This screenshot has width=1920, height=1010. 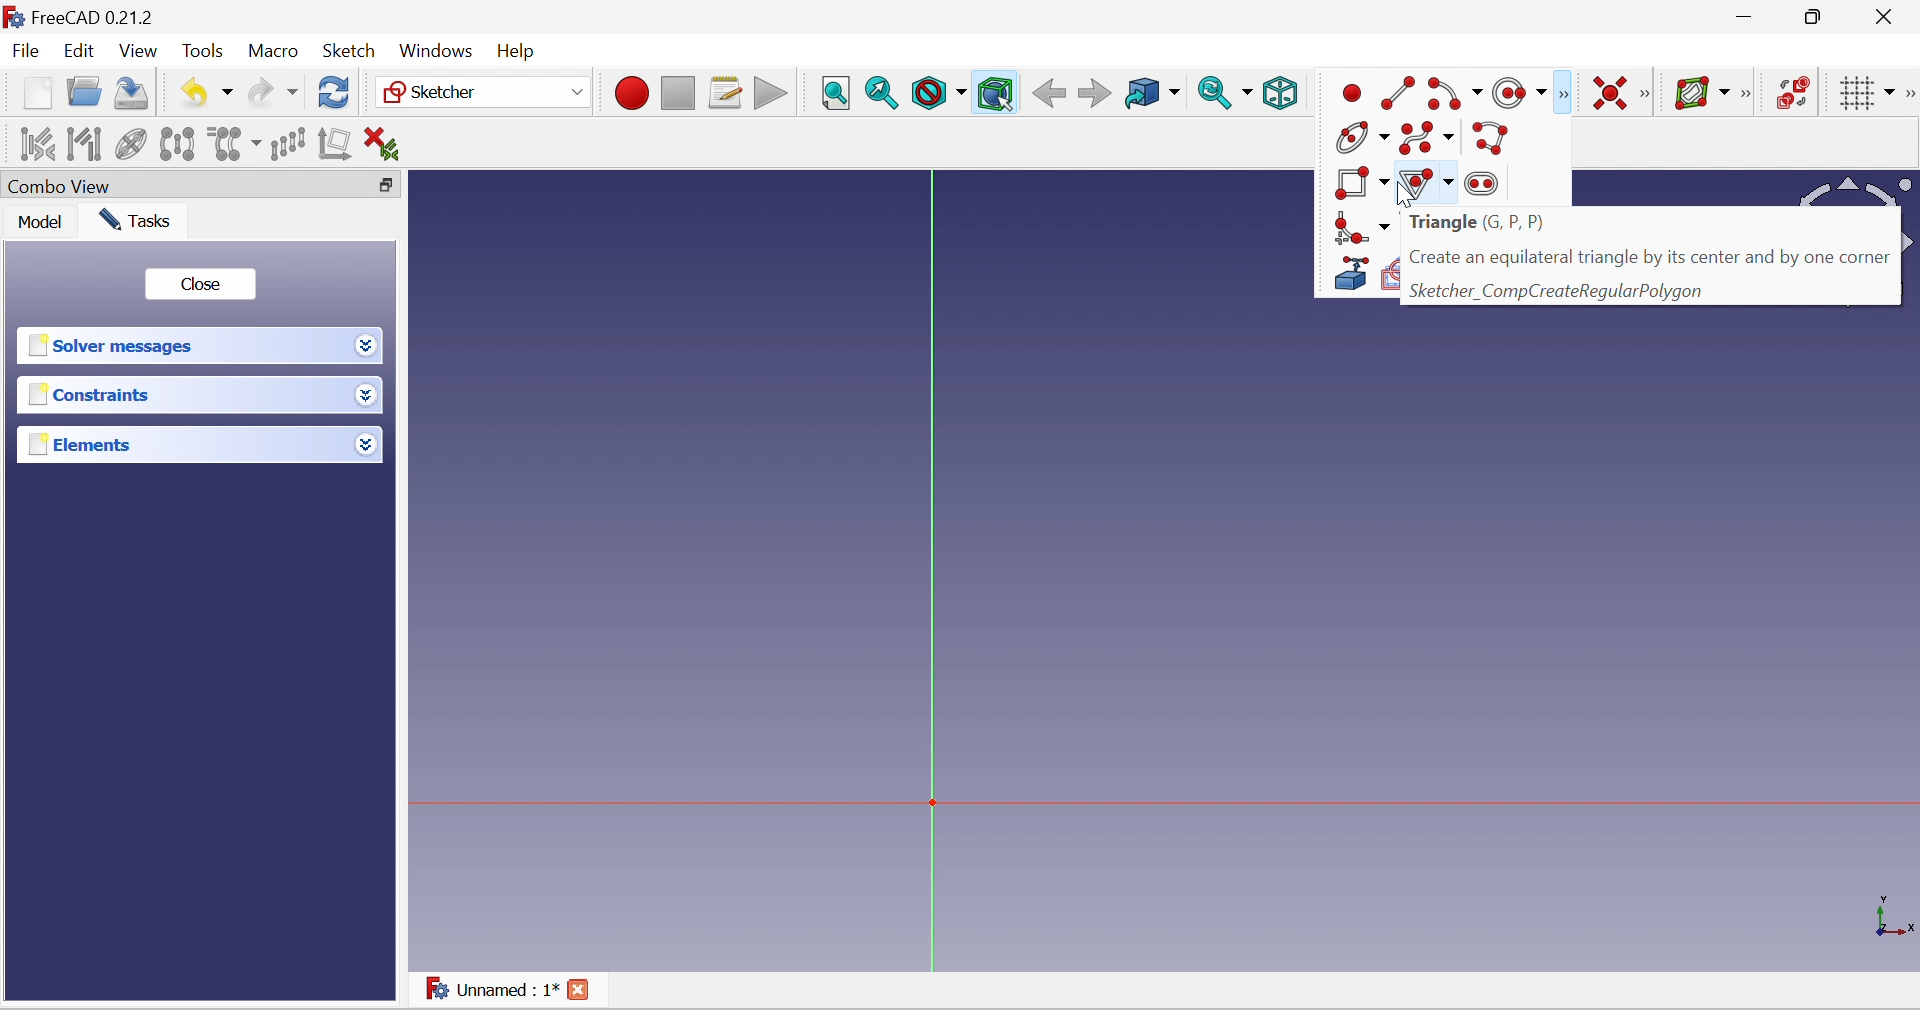 I want to click on Model, so click(x=35, y=222).